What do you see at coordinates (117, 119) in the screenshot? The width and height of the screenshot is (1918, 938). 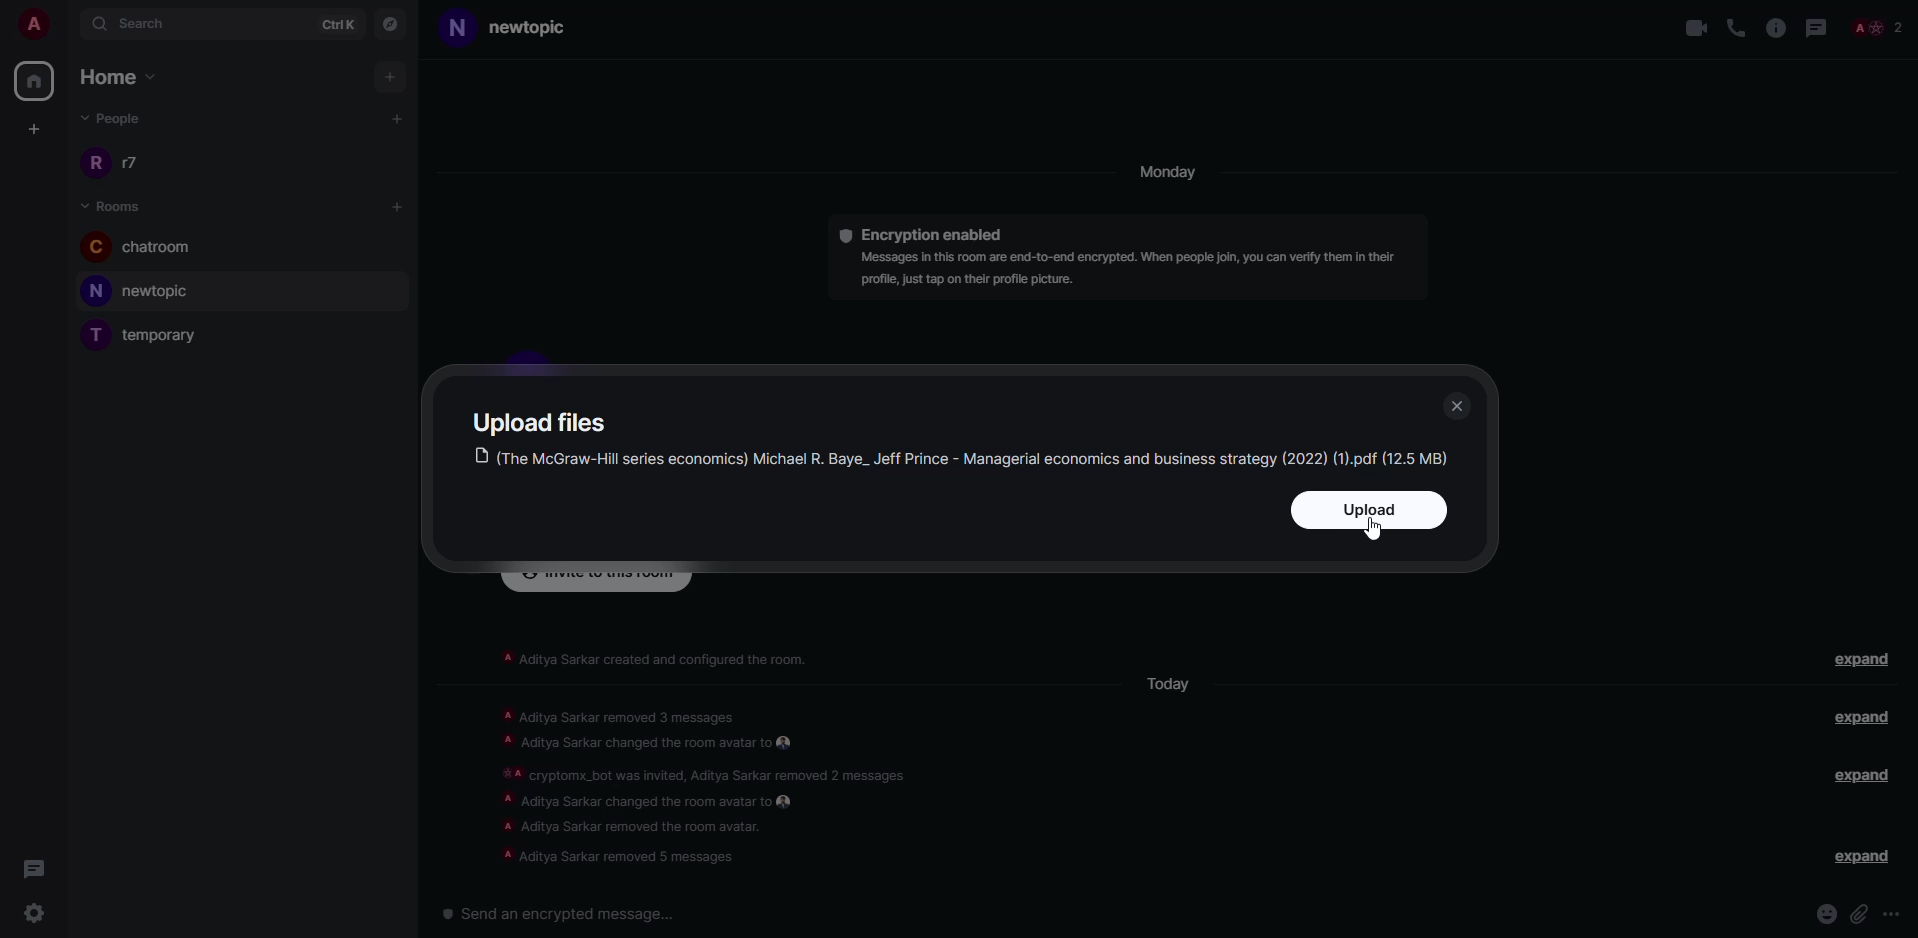 I see `people` at bounding box center [117, 119].